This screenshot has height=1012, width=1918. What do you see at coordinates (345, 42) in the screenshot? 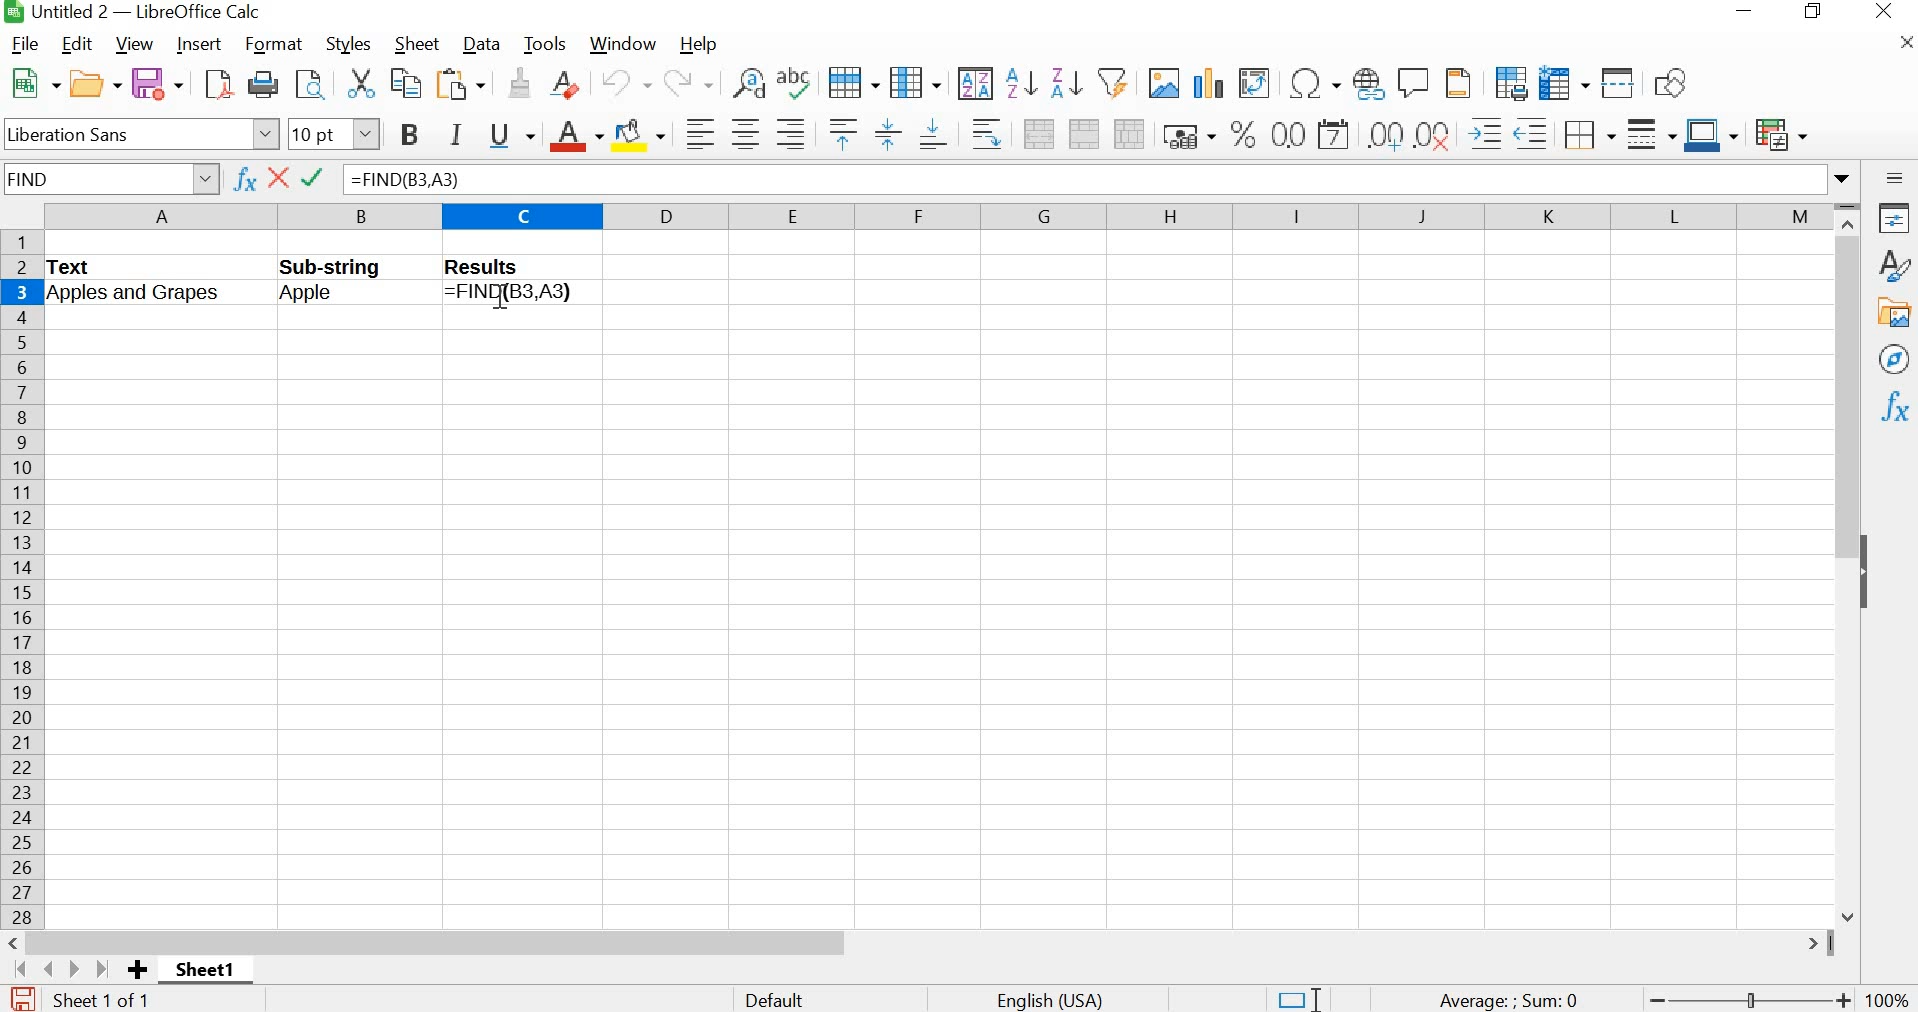
I see `styles` at bounding box center [345, 42].